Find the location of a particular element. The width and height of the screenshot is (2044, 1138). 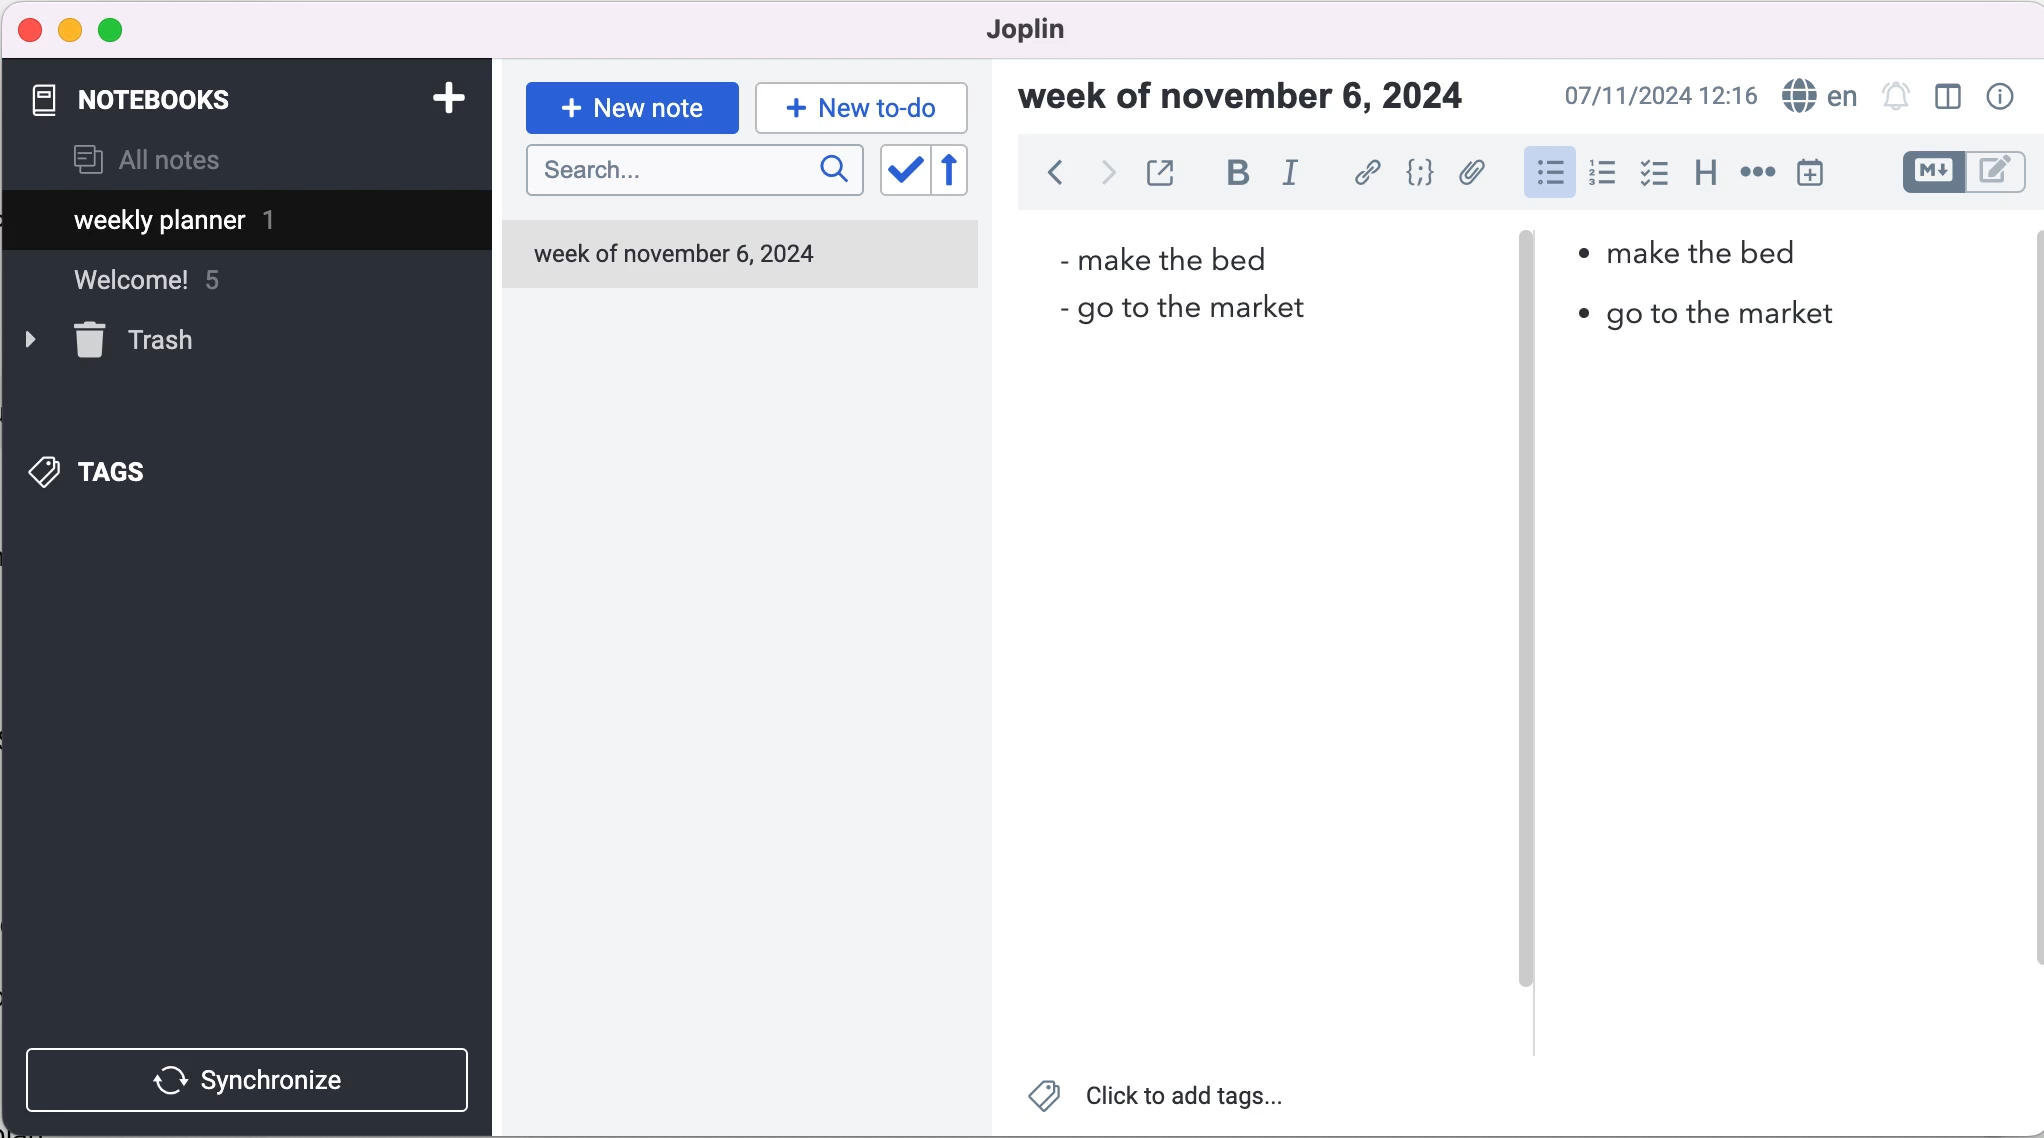

Go to the market is located at coordinates (1178, 313).